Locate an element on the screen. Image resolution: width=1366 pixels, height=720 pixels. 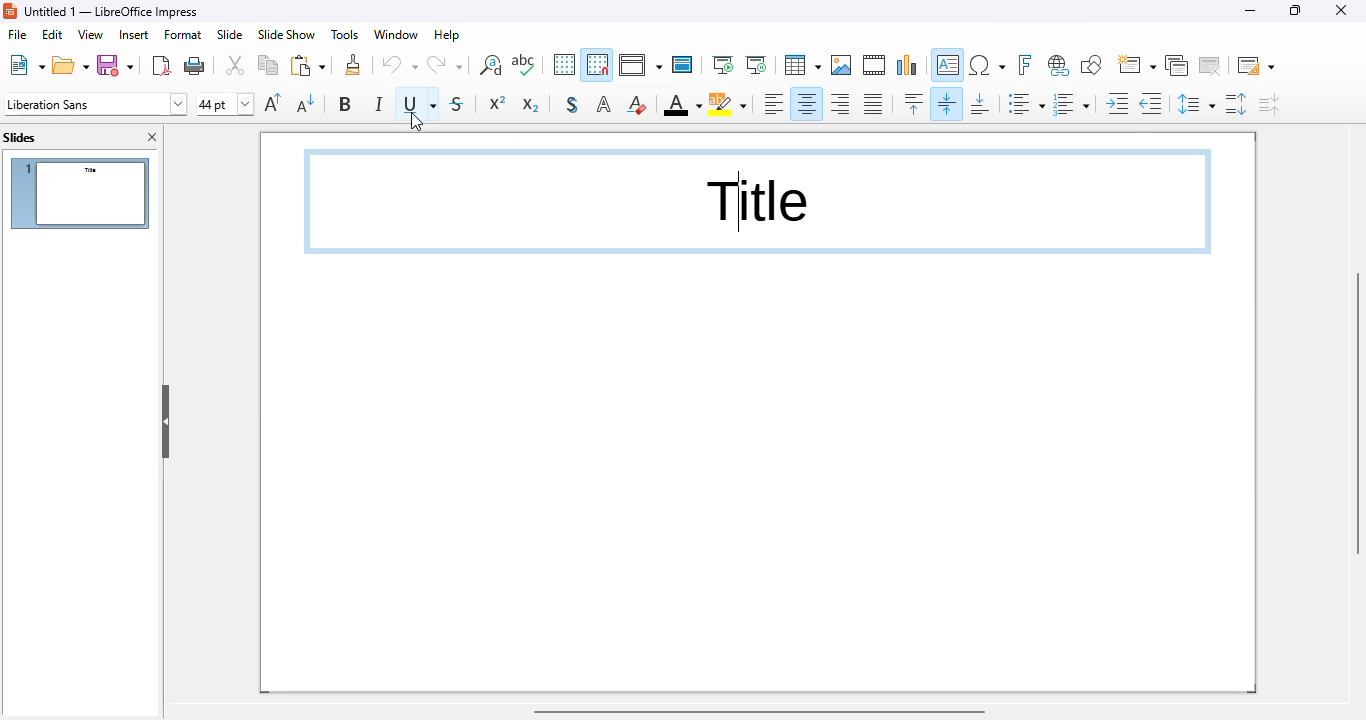
minimize is located at coordinates (1250, 11).